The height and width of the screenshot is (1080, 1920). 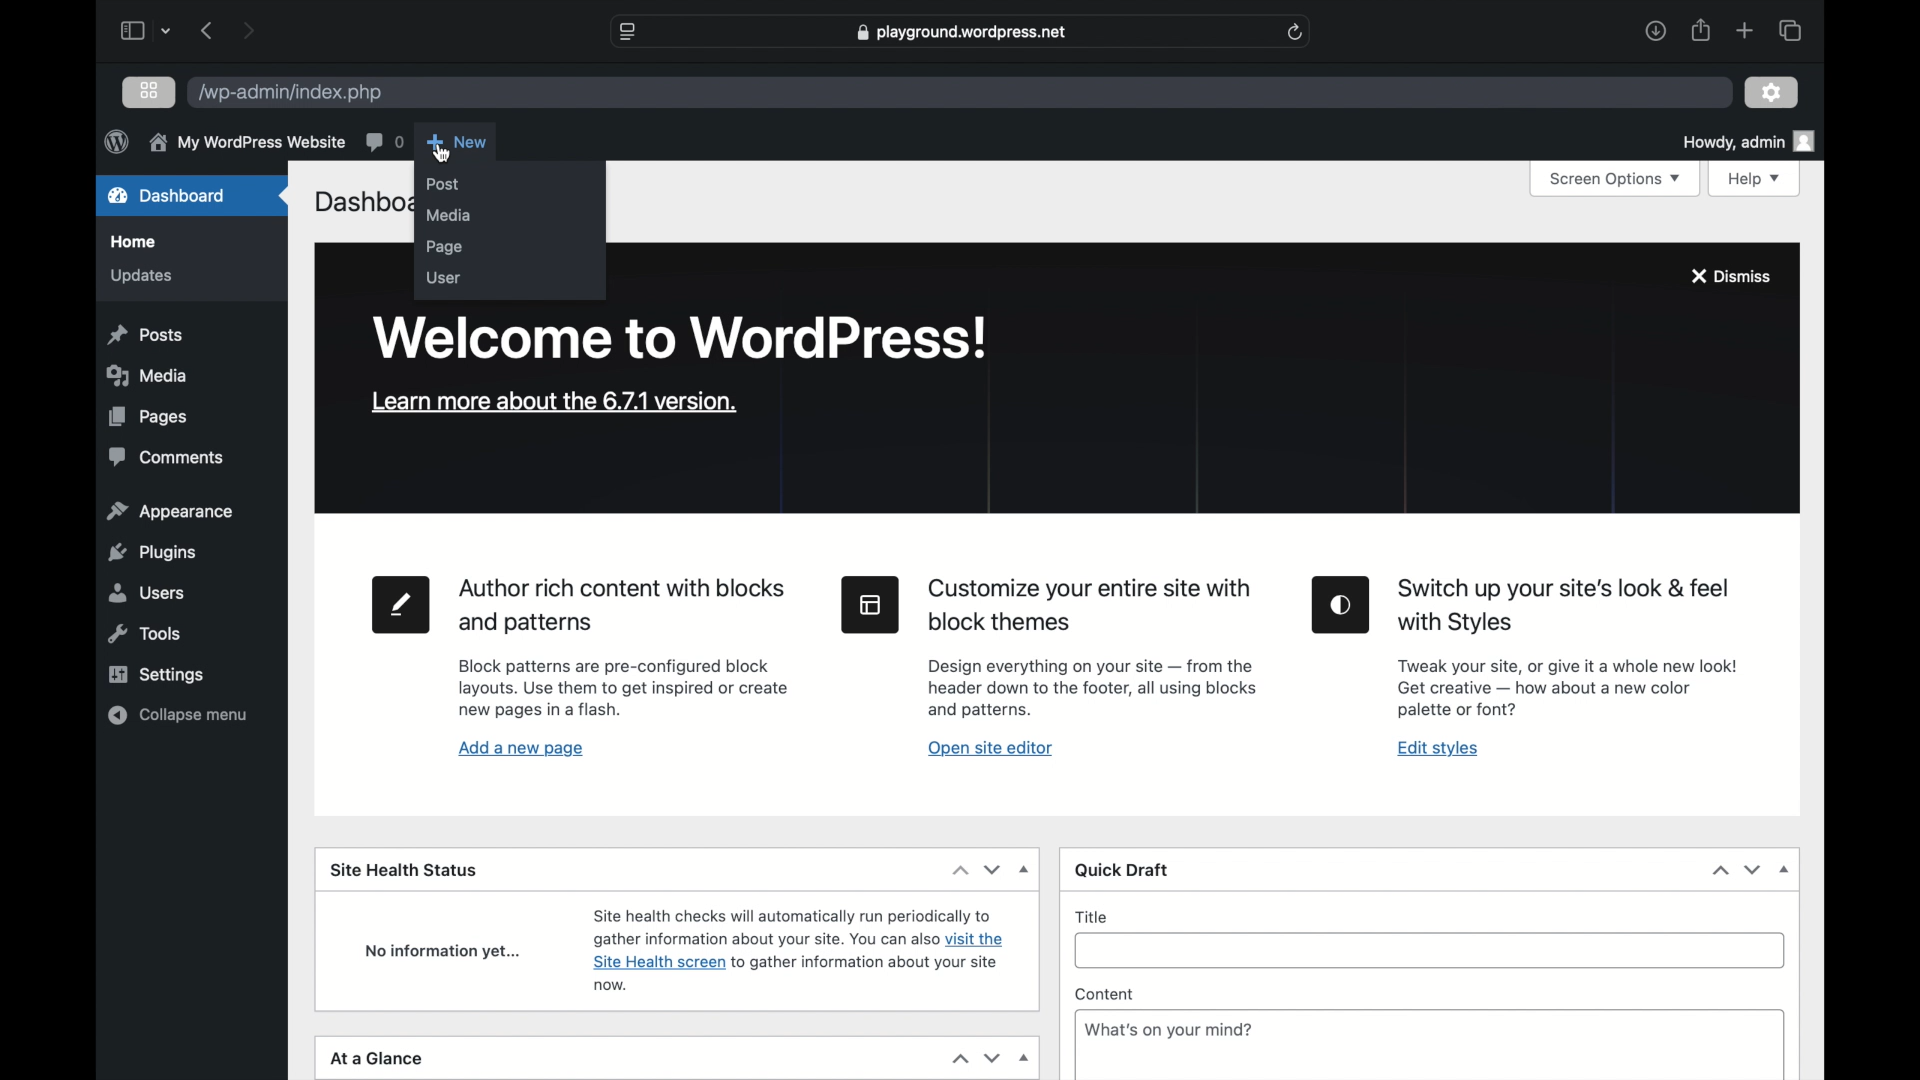 I want to click on edit styles tool information, so click(x=1570, y=687).